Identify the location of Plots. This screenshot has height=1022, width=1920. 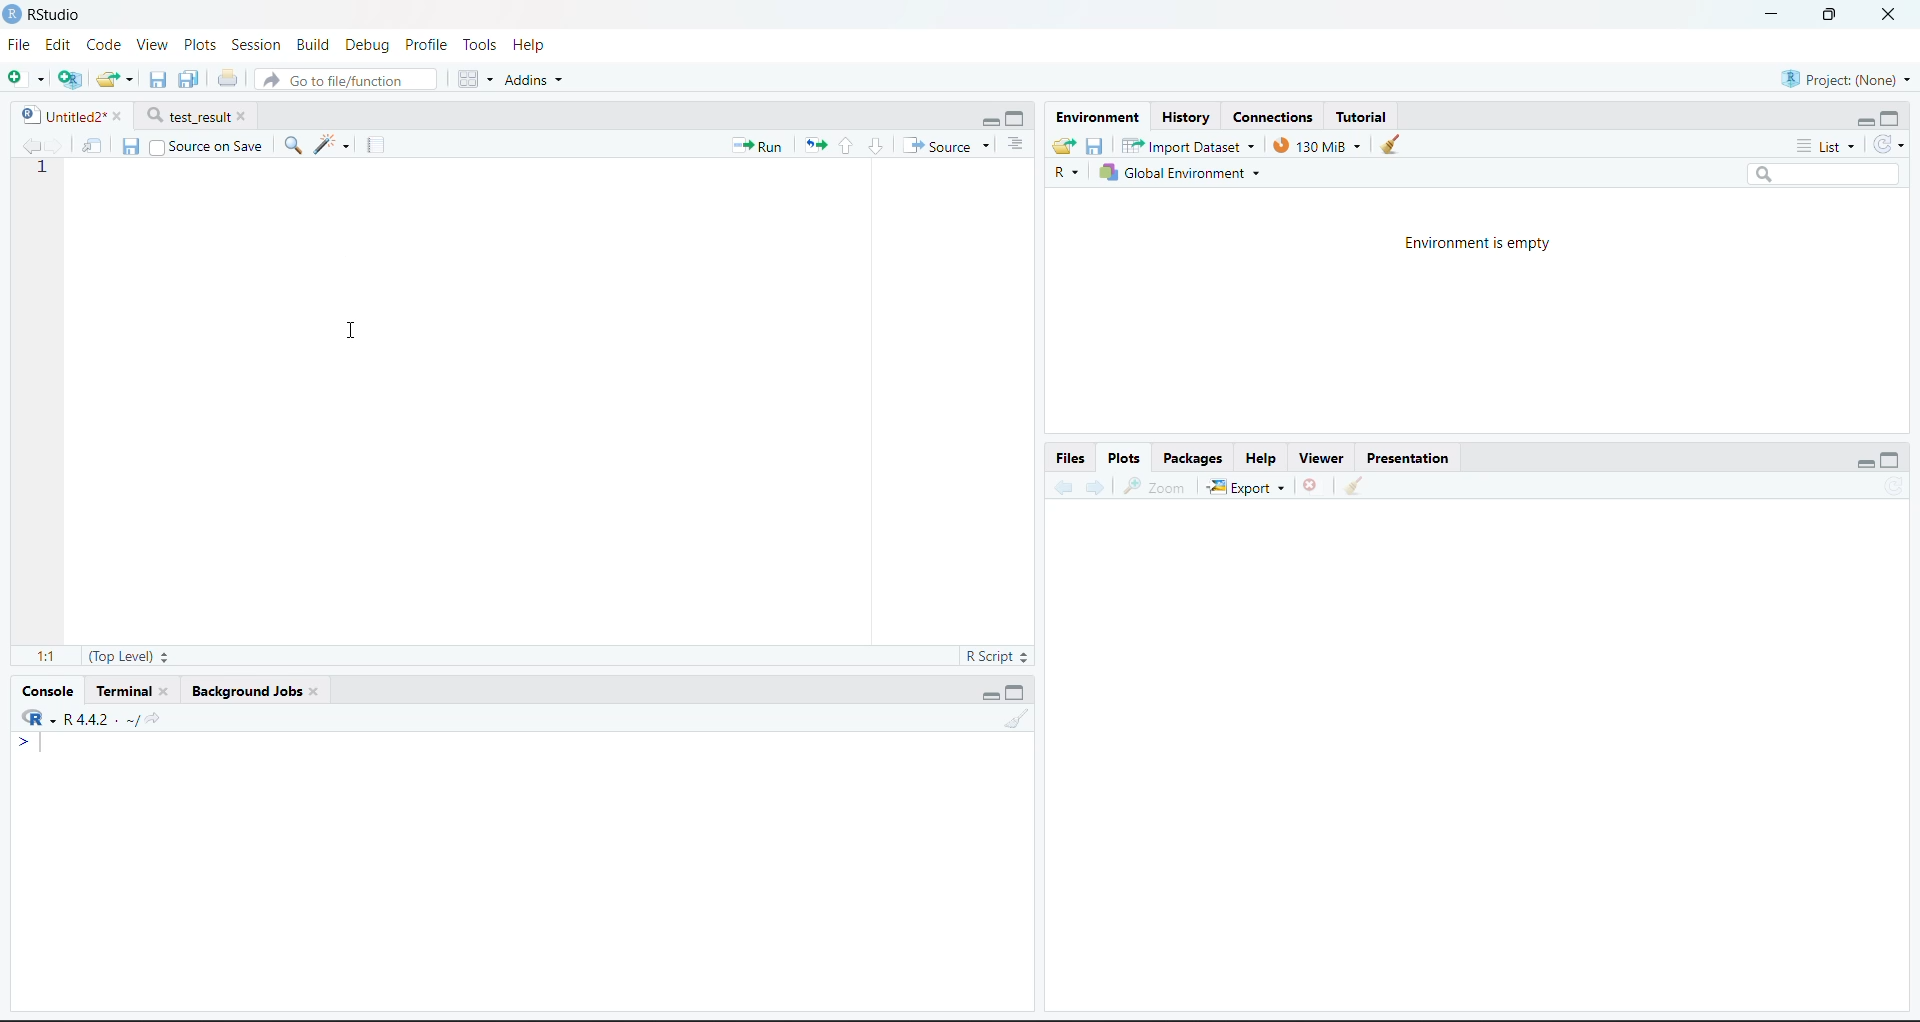
(195, 43).